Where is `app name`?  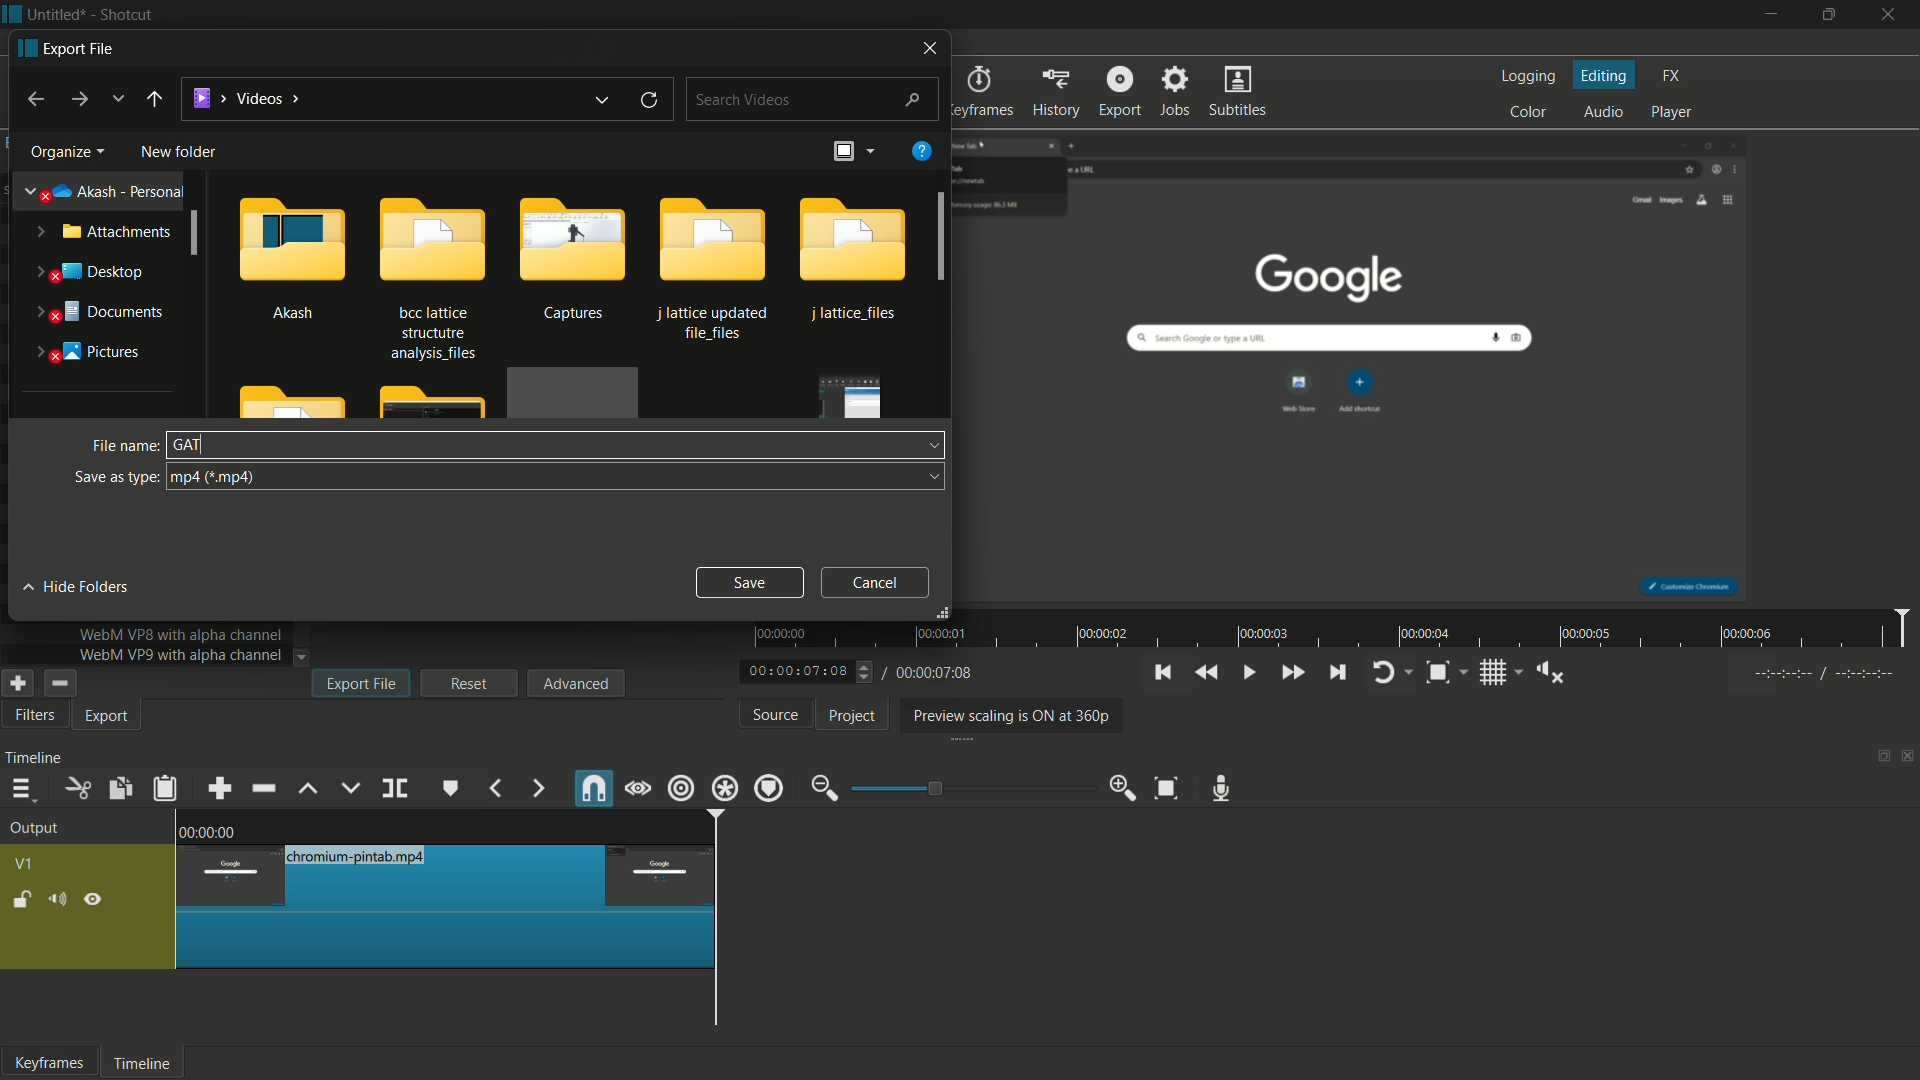 app name is located at coordinates (125, 14).